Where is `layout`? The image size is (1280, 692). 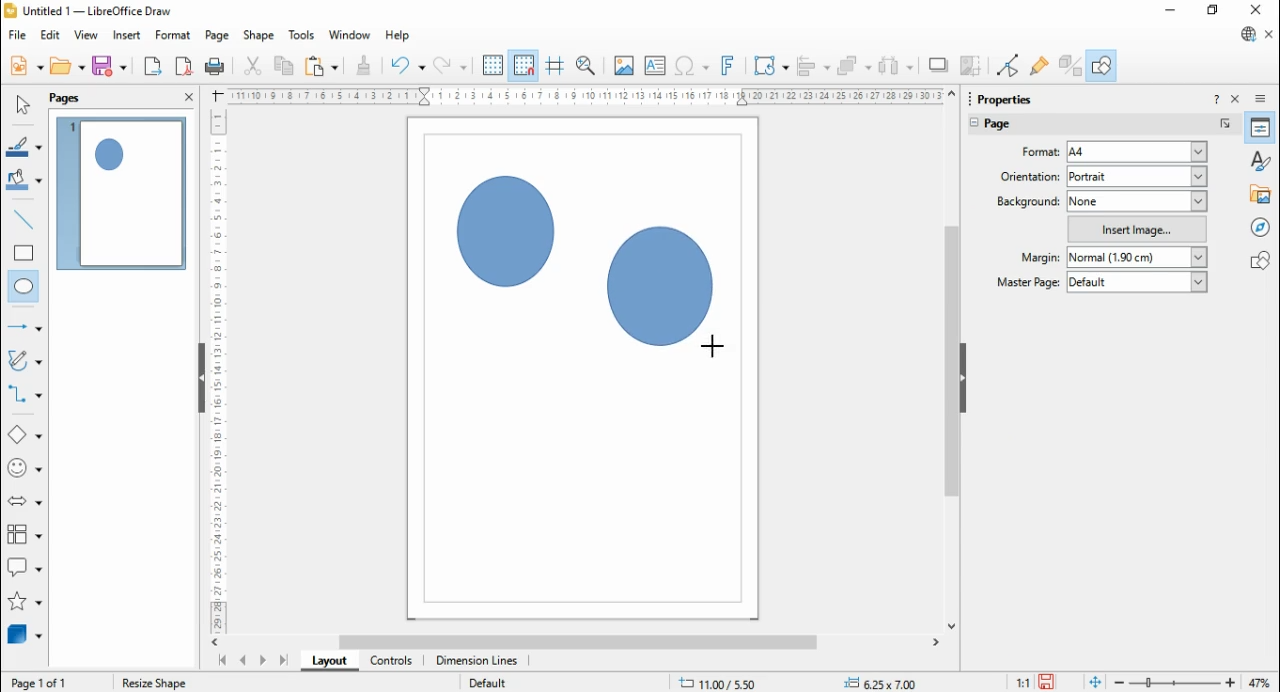
layout is located at coordinates (328, 660).